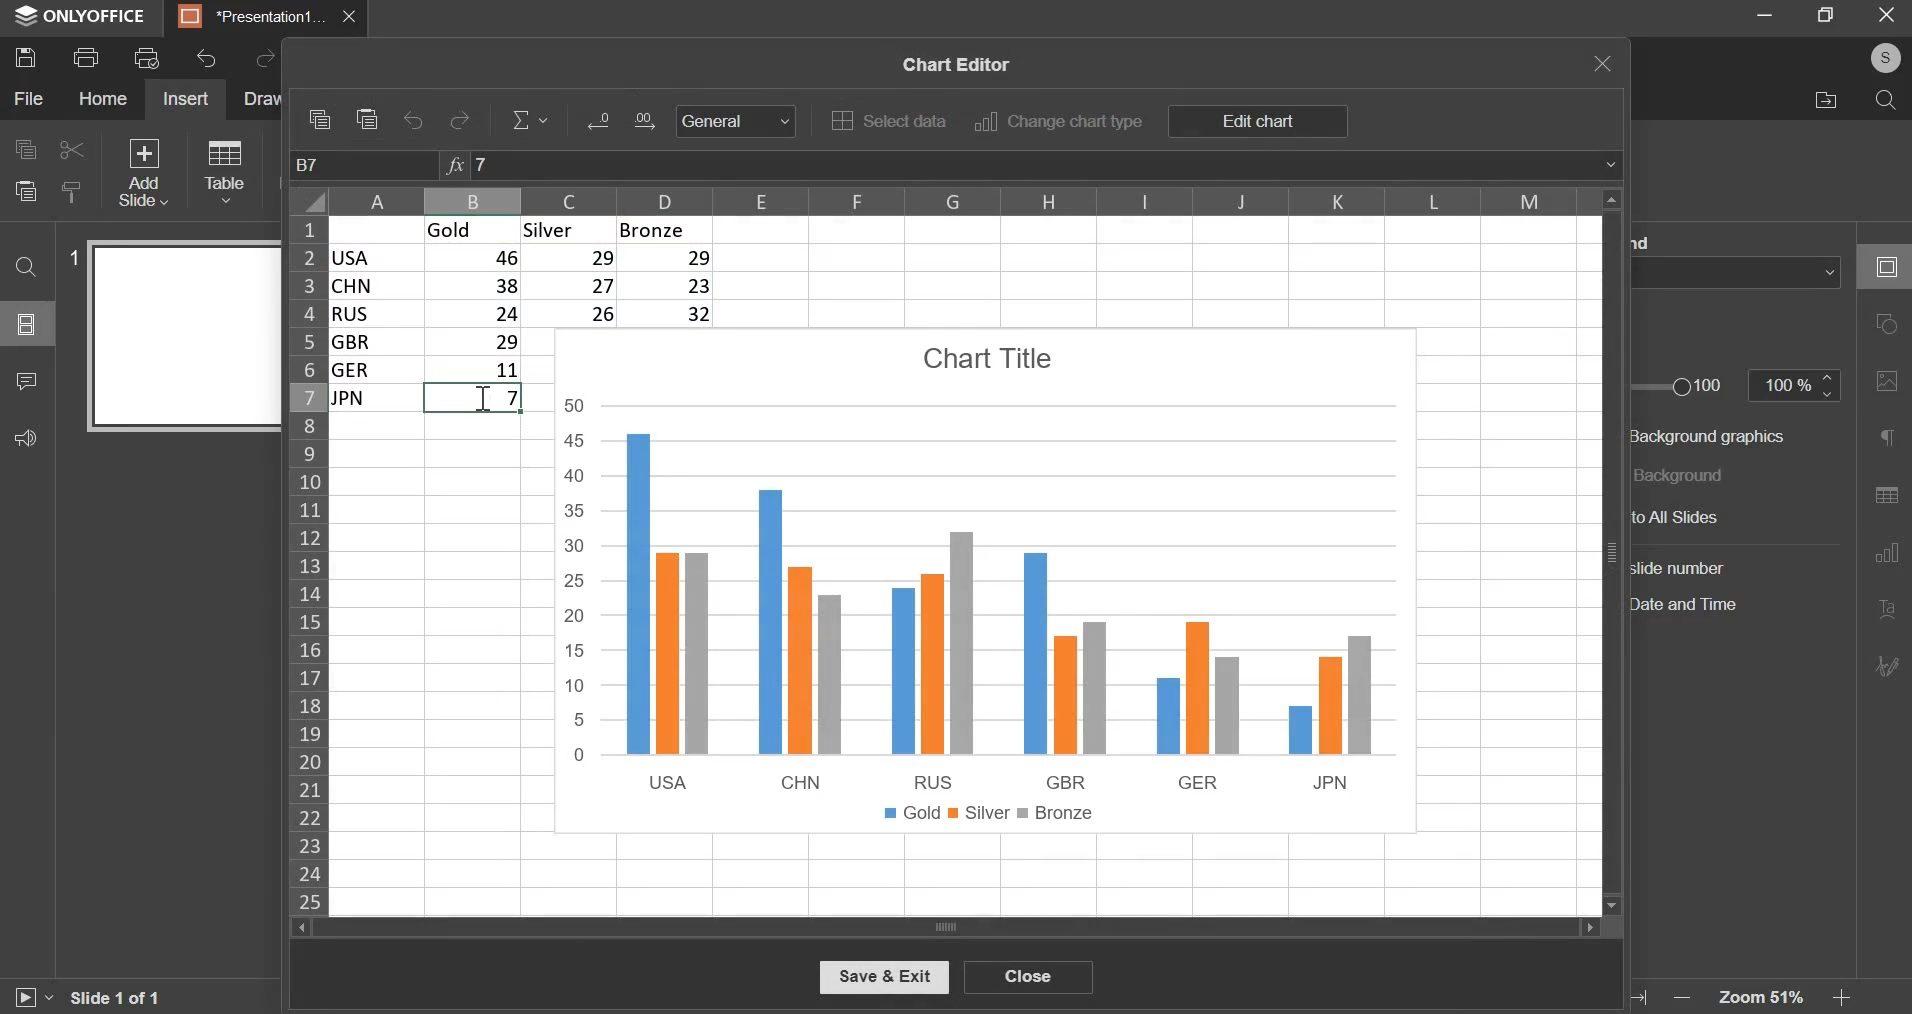 The width and height of the screenshot is (1912, 1014). Describe the element at coordinates (1886, 385) in the screenshot. I see `image settings` at that location.